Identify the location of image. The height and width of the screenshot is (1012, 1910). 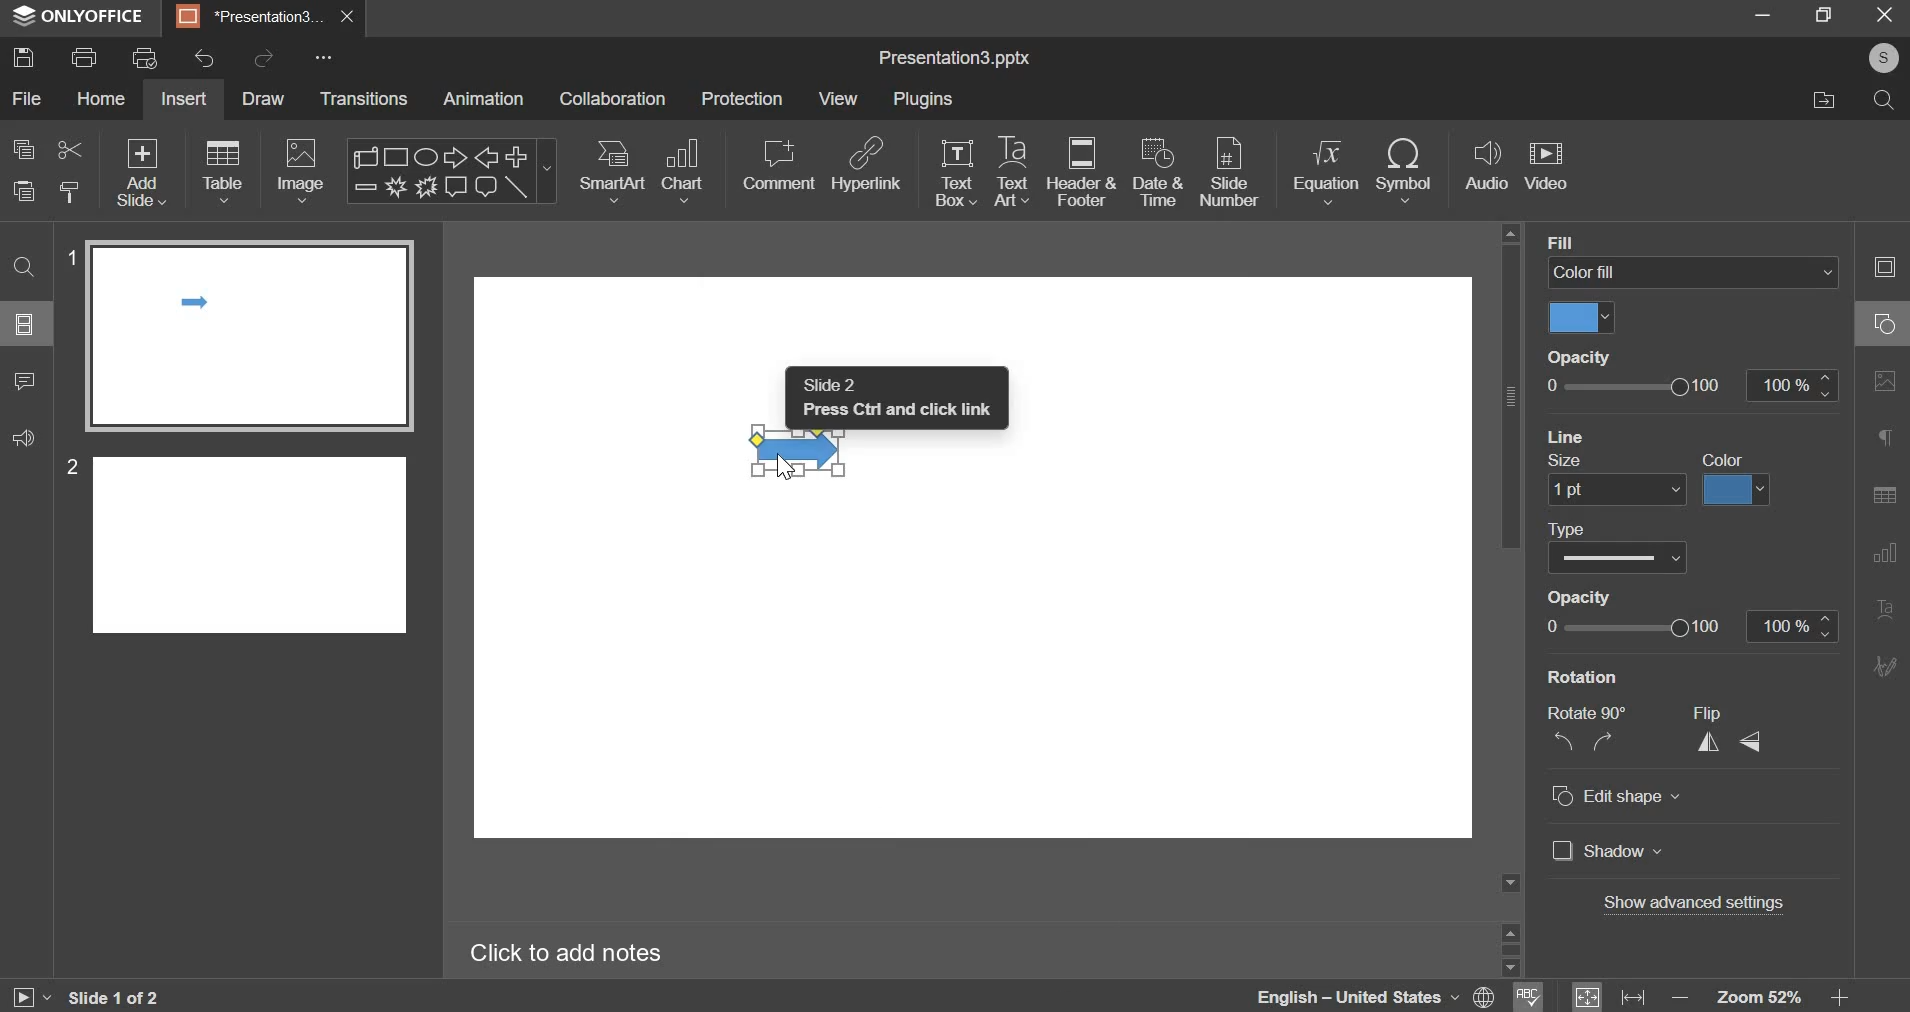
(300, 171).